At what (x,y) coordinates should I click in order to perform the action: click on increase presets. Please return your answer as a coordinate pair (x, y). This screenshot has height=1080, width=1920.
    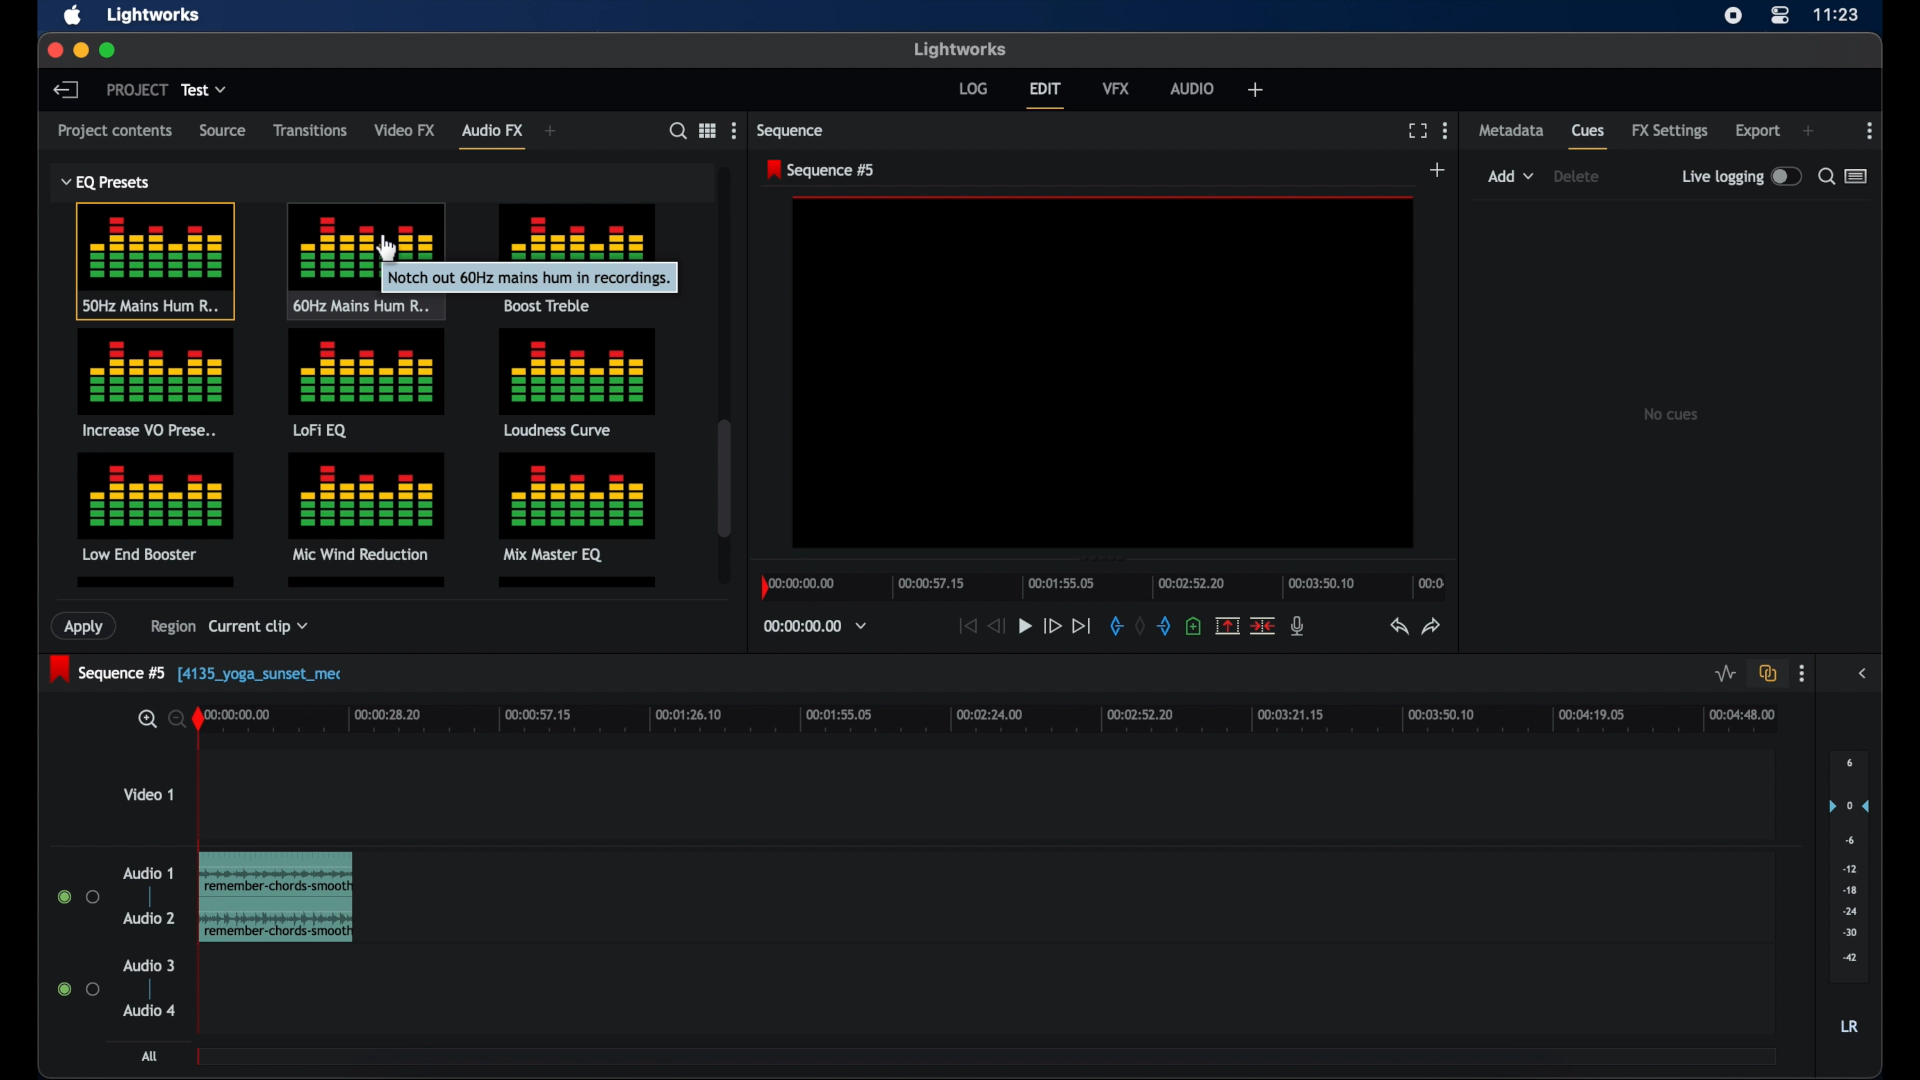
    Looking at the image, I should click on (157, 384).